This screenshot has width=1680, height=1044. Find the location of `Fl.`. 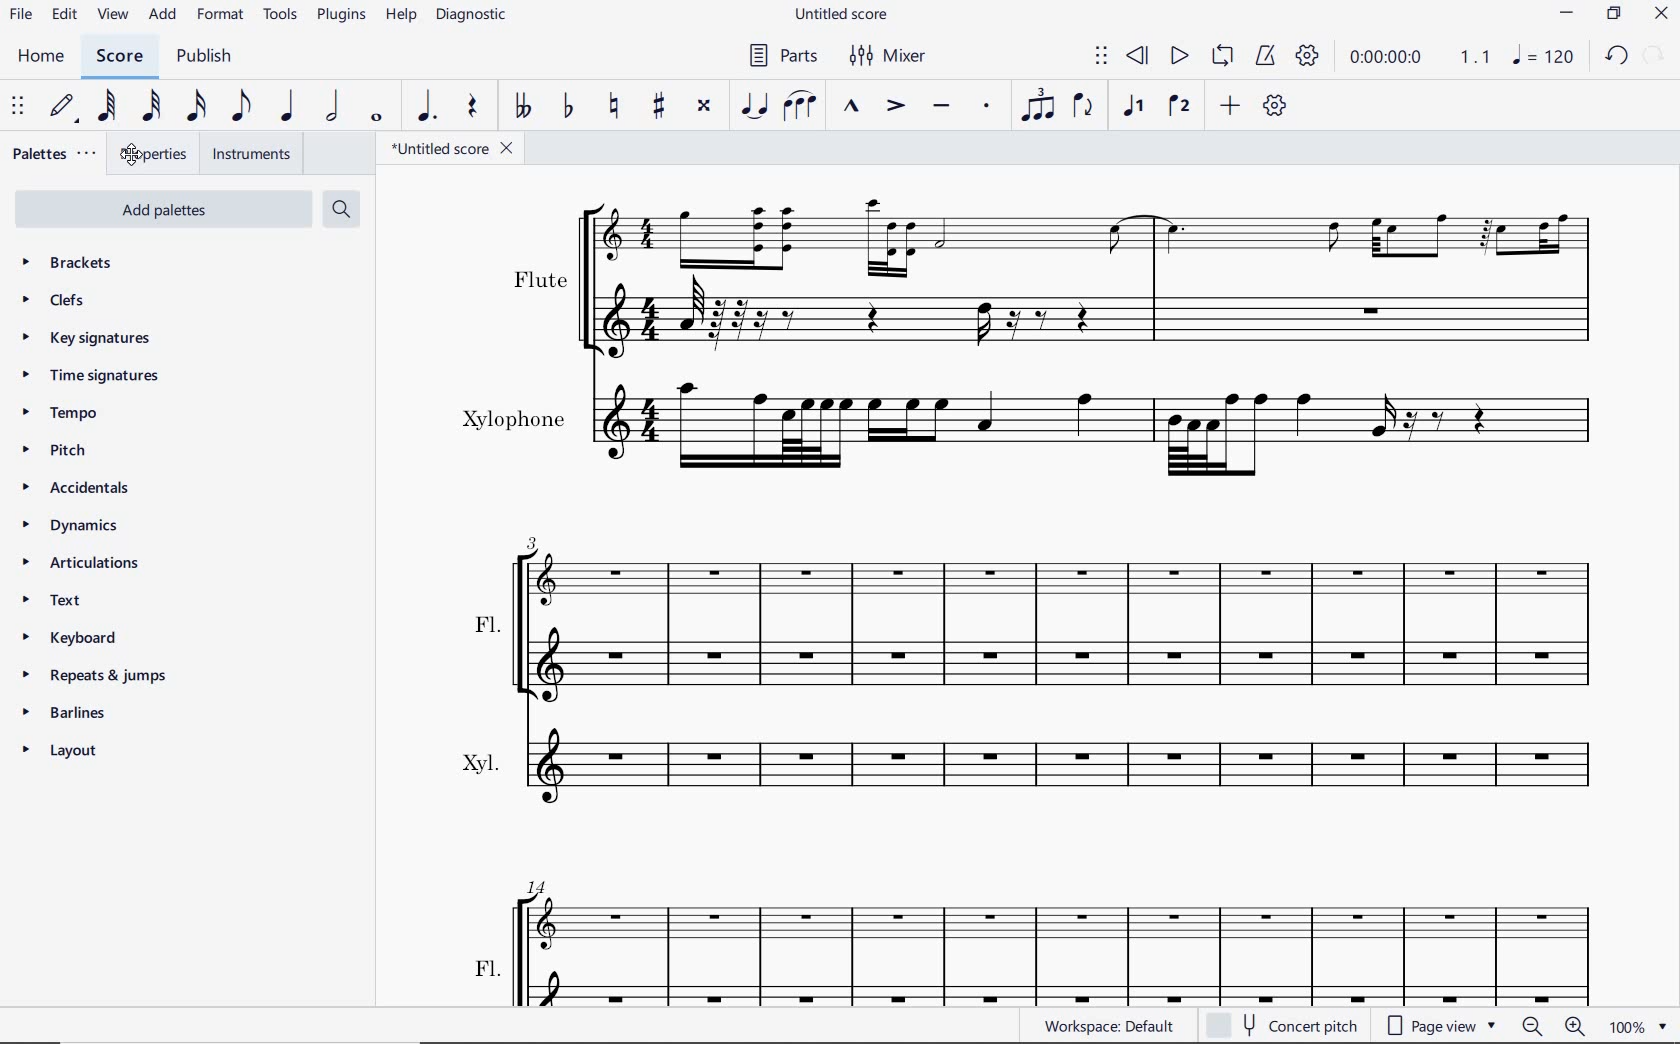

Fl. is located at coordinates (1039, 937).